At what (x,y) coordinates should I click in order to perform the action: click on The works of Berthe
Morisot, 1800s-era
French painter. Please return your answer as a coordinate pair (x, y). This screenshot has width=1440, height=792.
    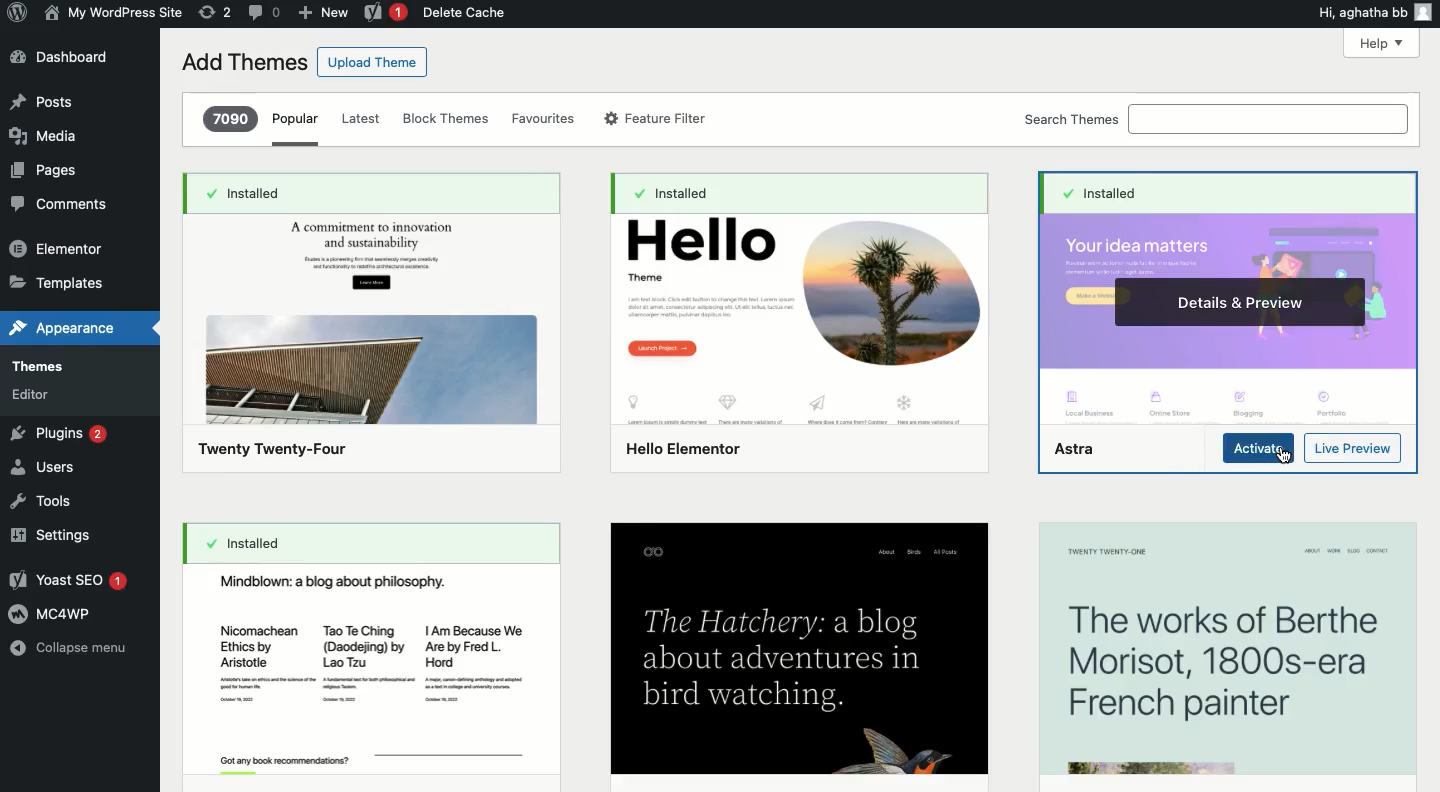
    Looking at the image, I should click on (1223, 648).